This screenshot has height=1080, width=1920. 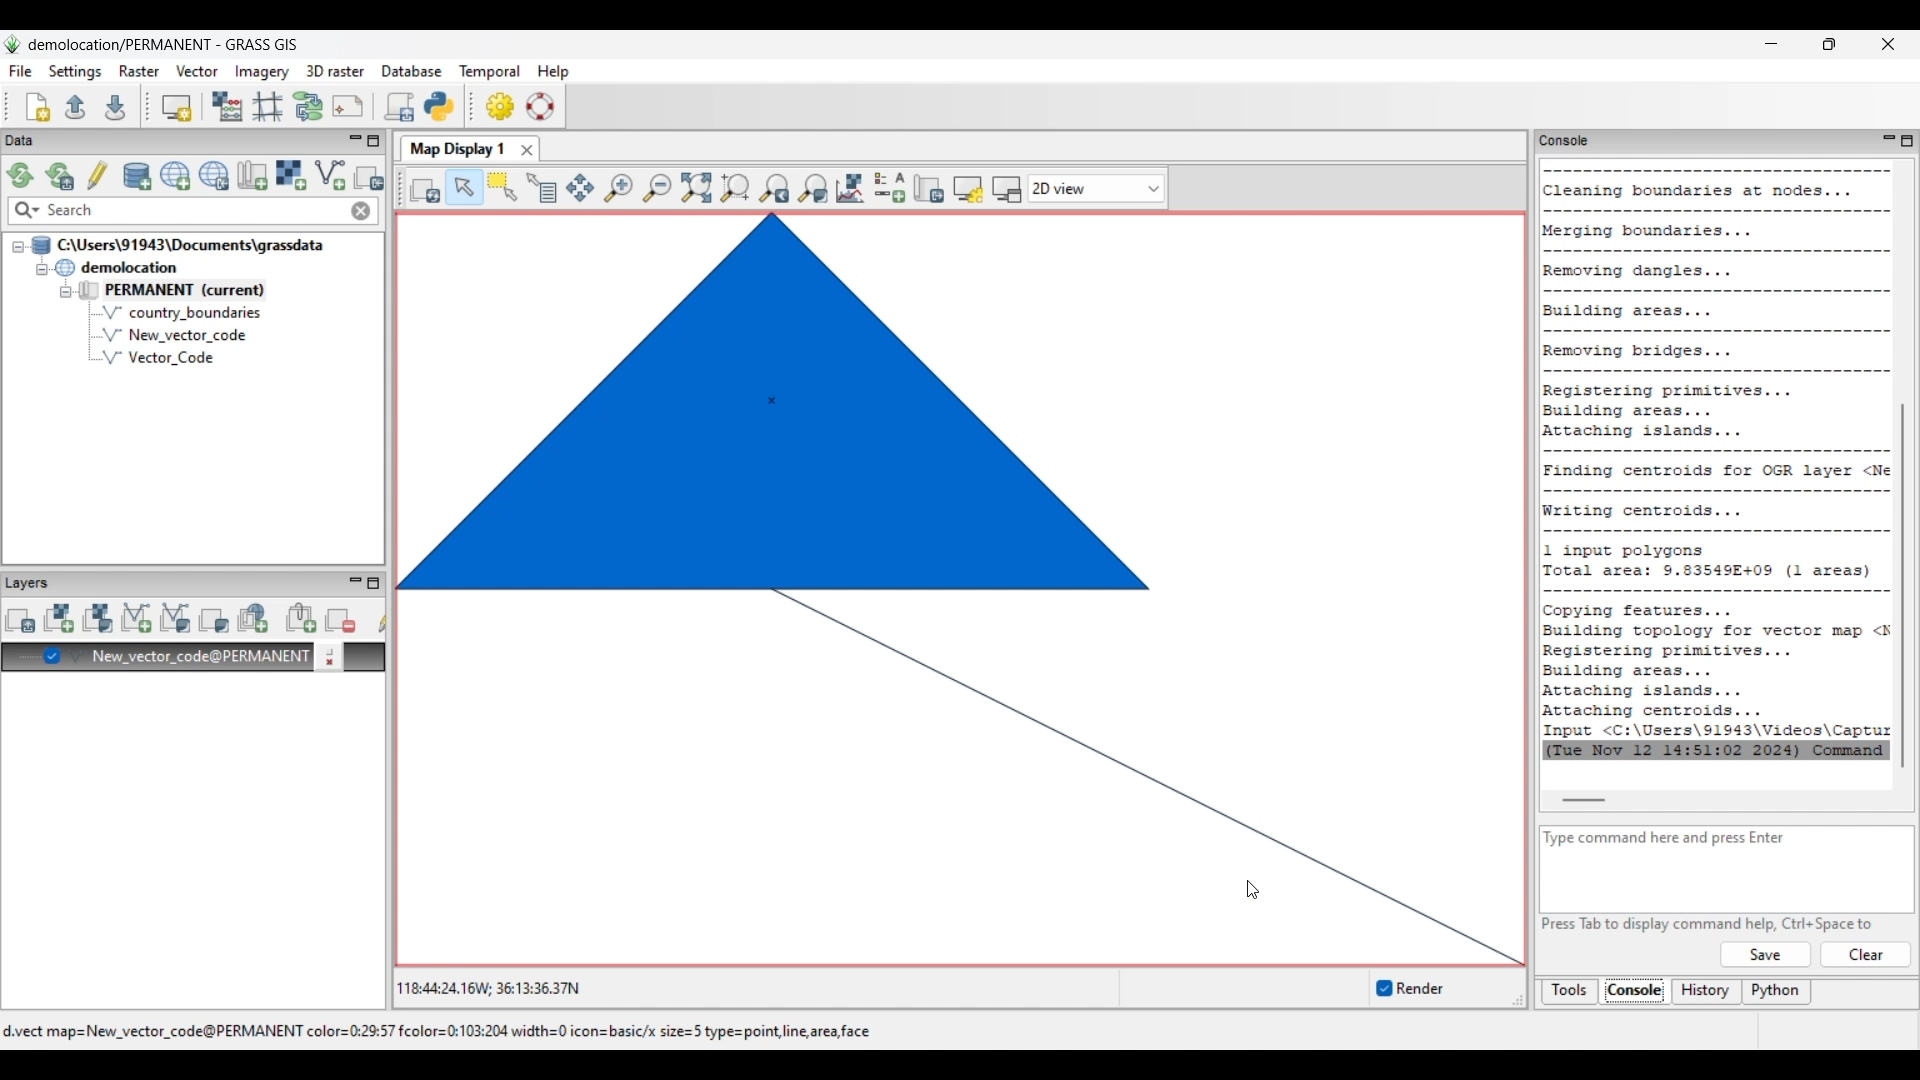 What do you see at coordinates (1907, 141) in the screenshot?
I see `Maximize Tools panel` at bounding box center [1907, 141].